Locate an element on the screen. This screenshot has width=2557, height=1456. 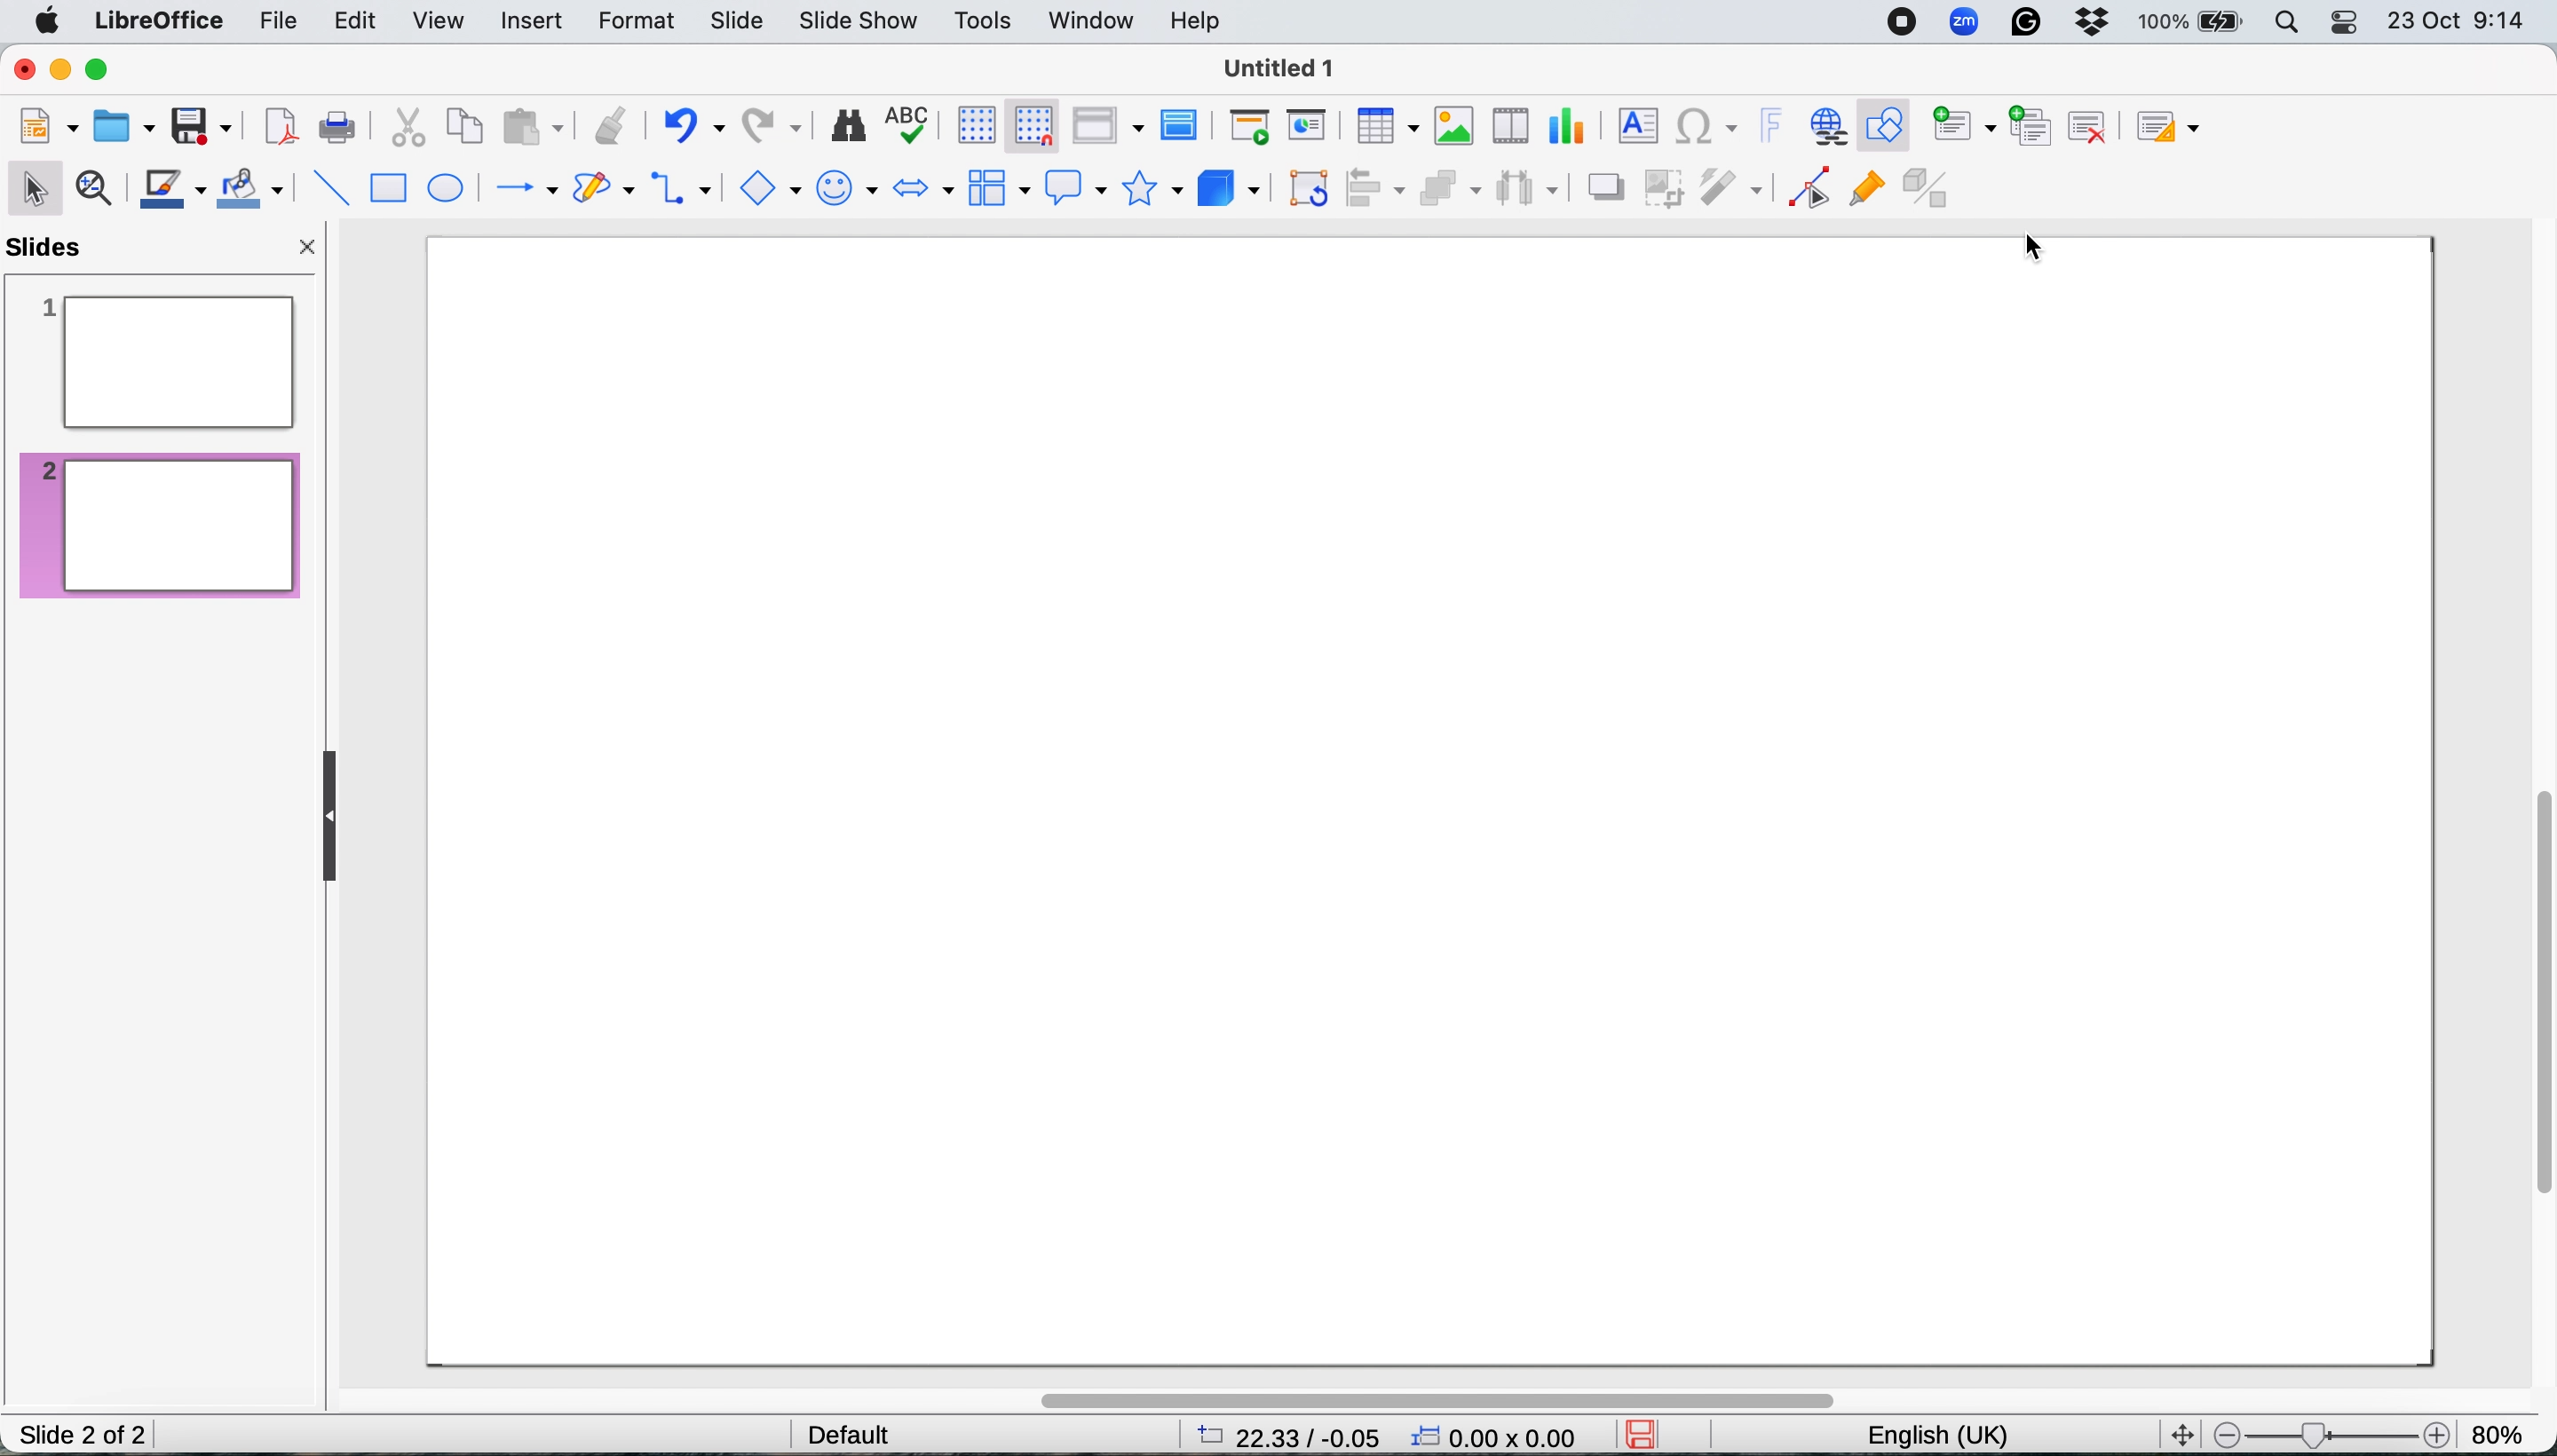
system logo is located at coordinates (45, 23).